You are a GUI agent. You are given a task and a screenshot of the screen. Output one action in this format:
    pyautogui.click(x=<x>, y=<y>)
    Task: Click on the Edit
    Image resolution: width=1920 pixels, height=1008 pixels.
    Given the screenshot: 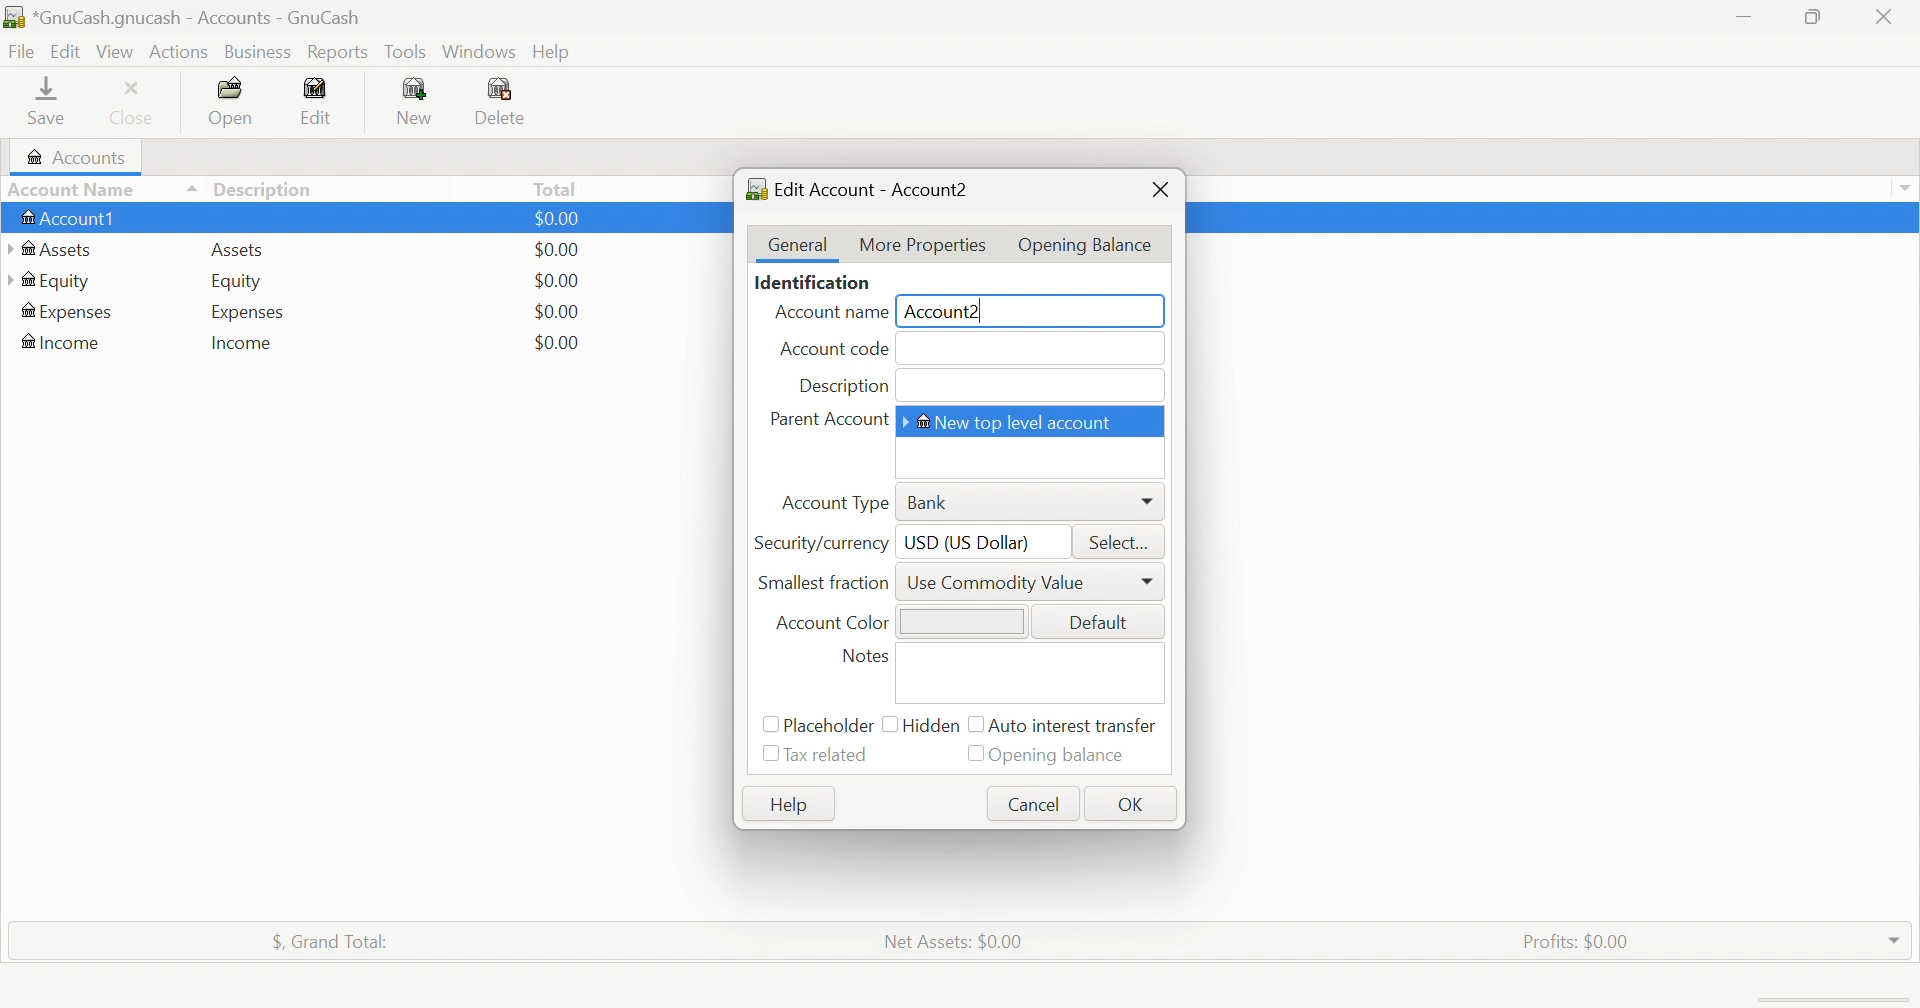 What is the action you would take?
    pyautogui.click(x=323, y=101)
    